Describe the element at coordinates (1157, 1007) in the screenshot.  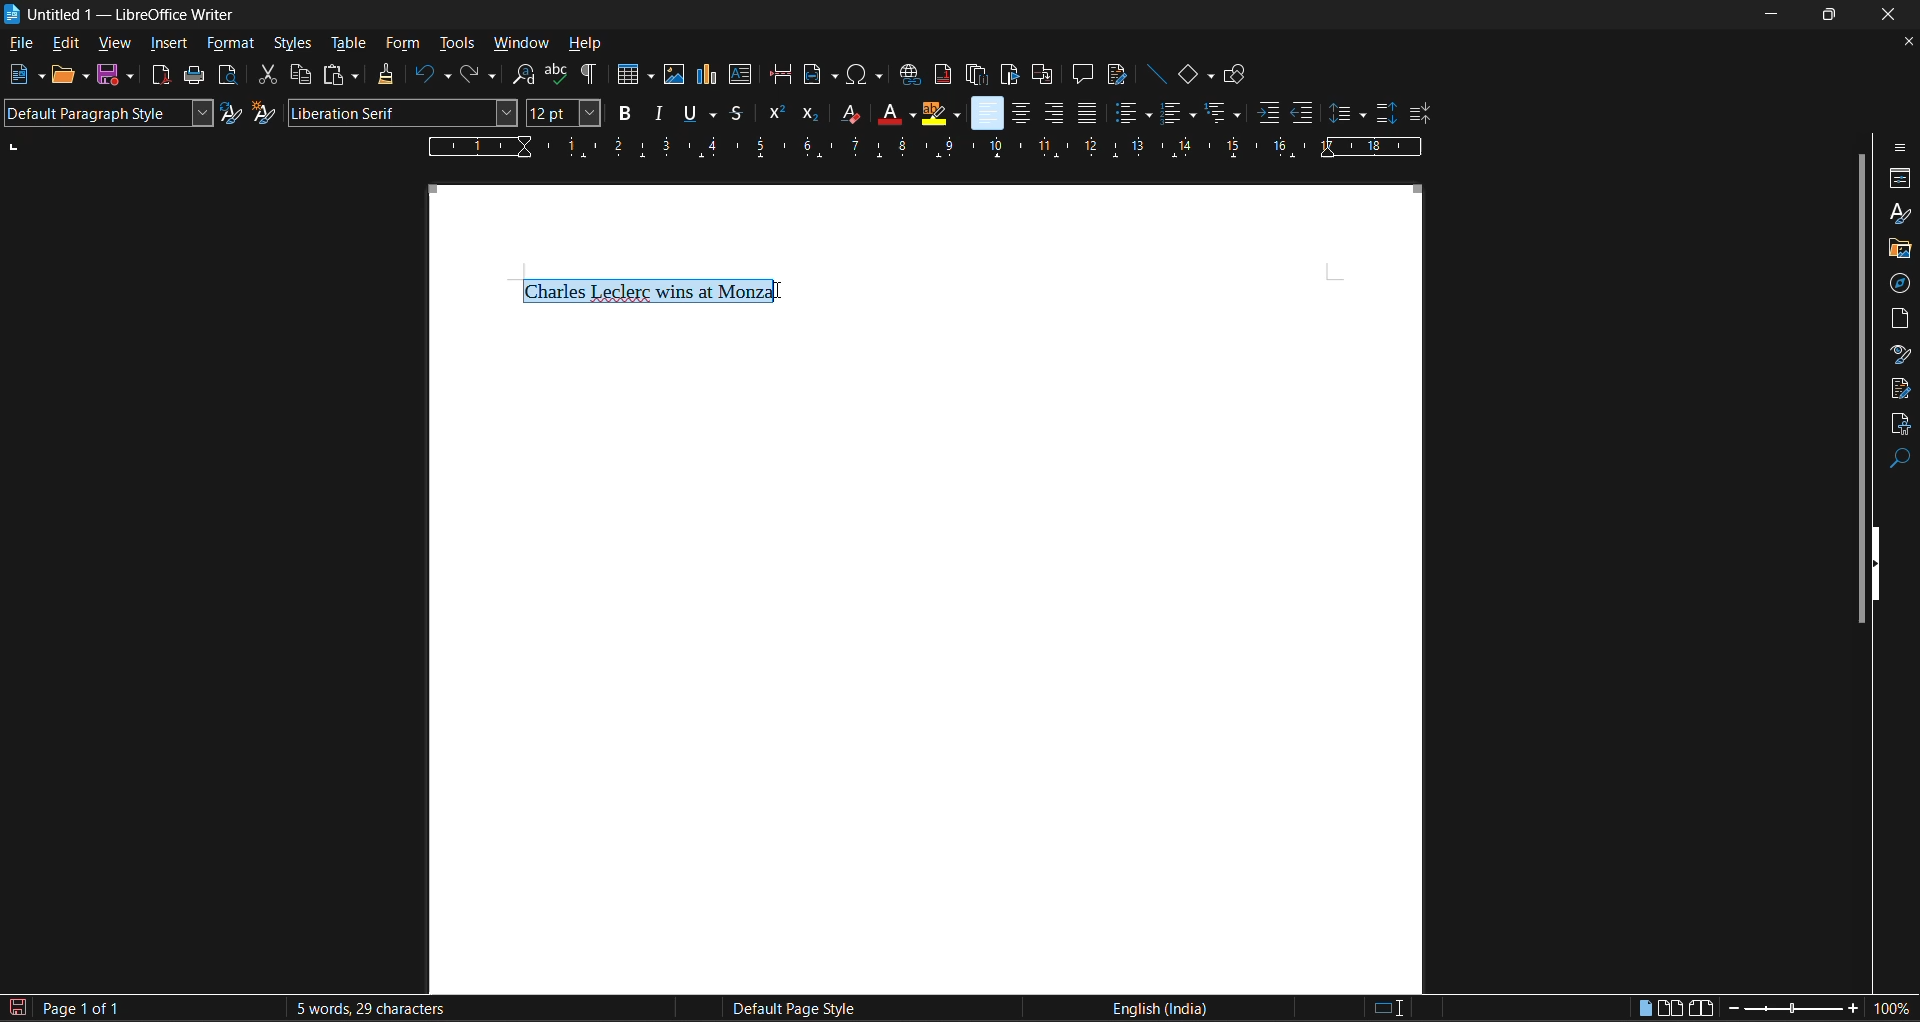
I see `text language` at that location.